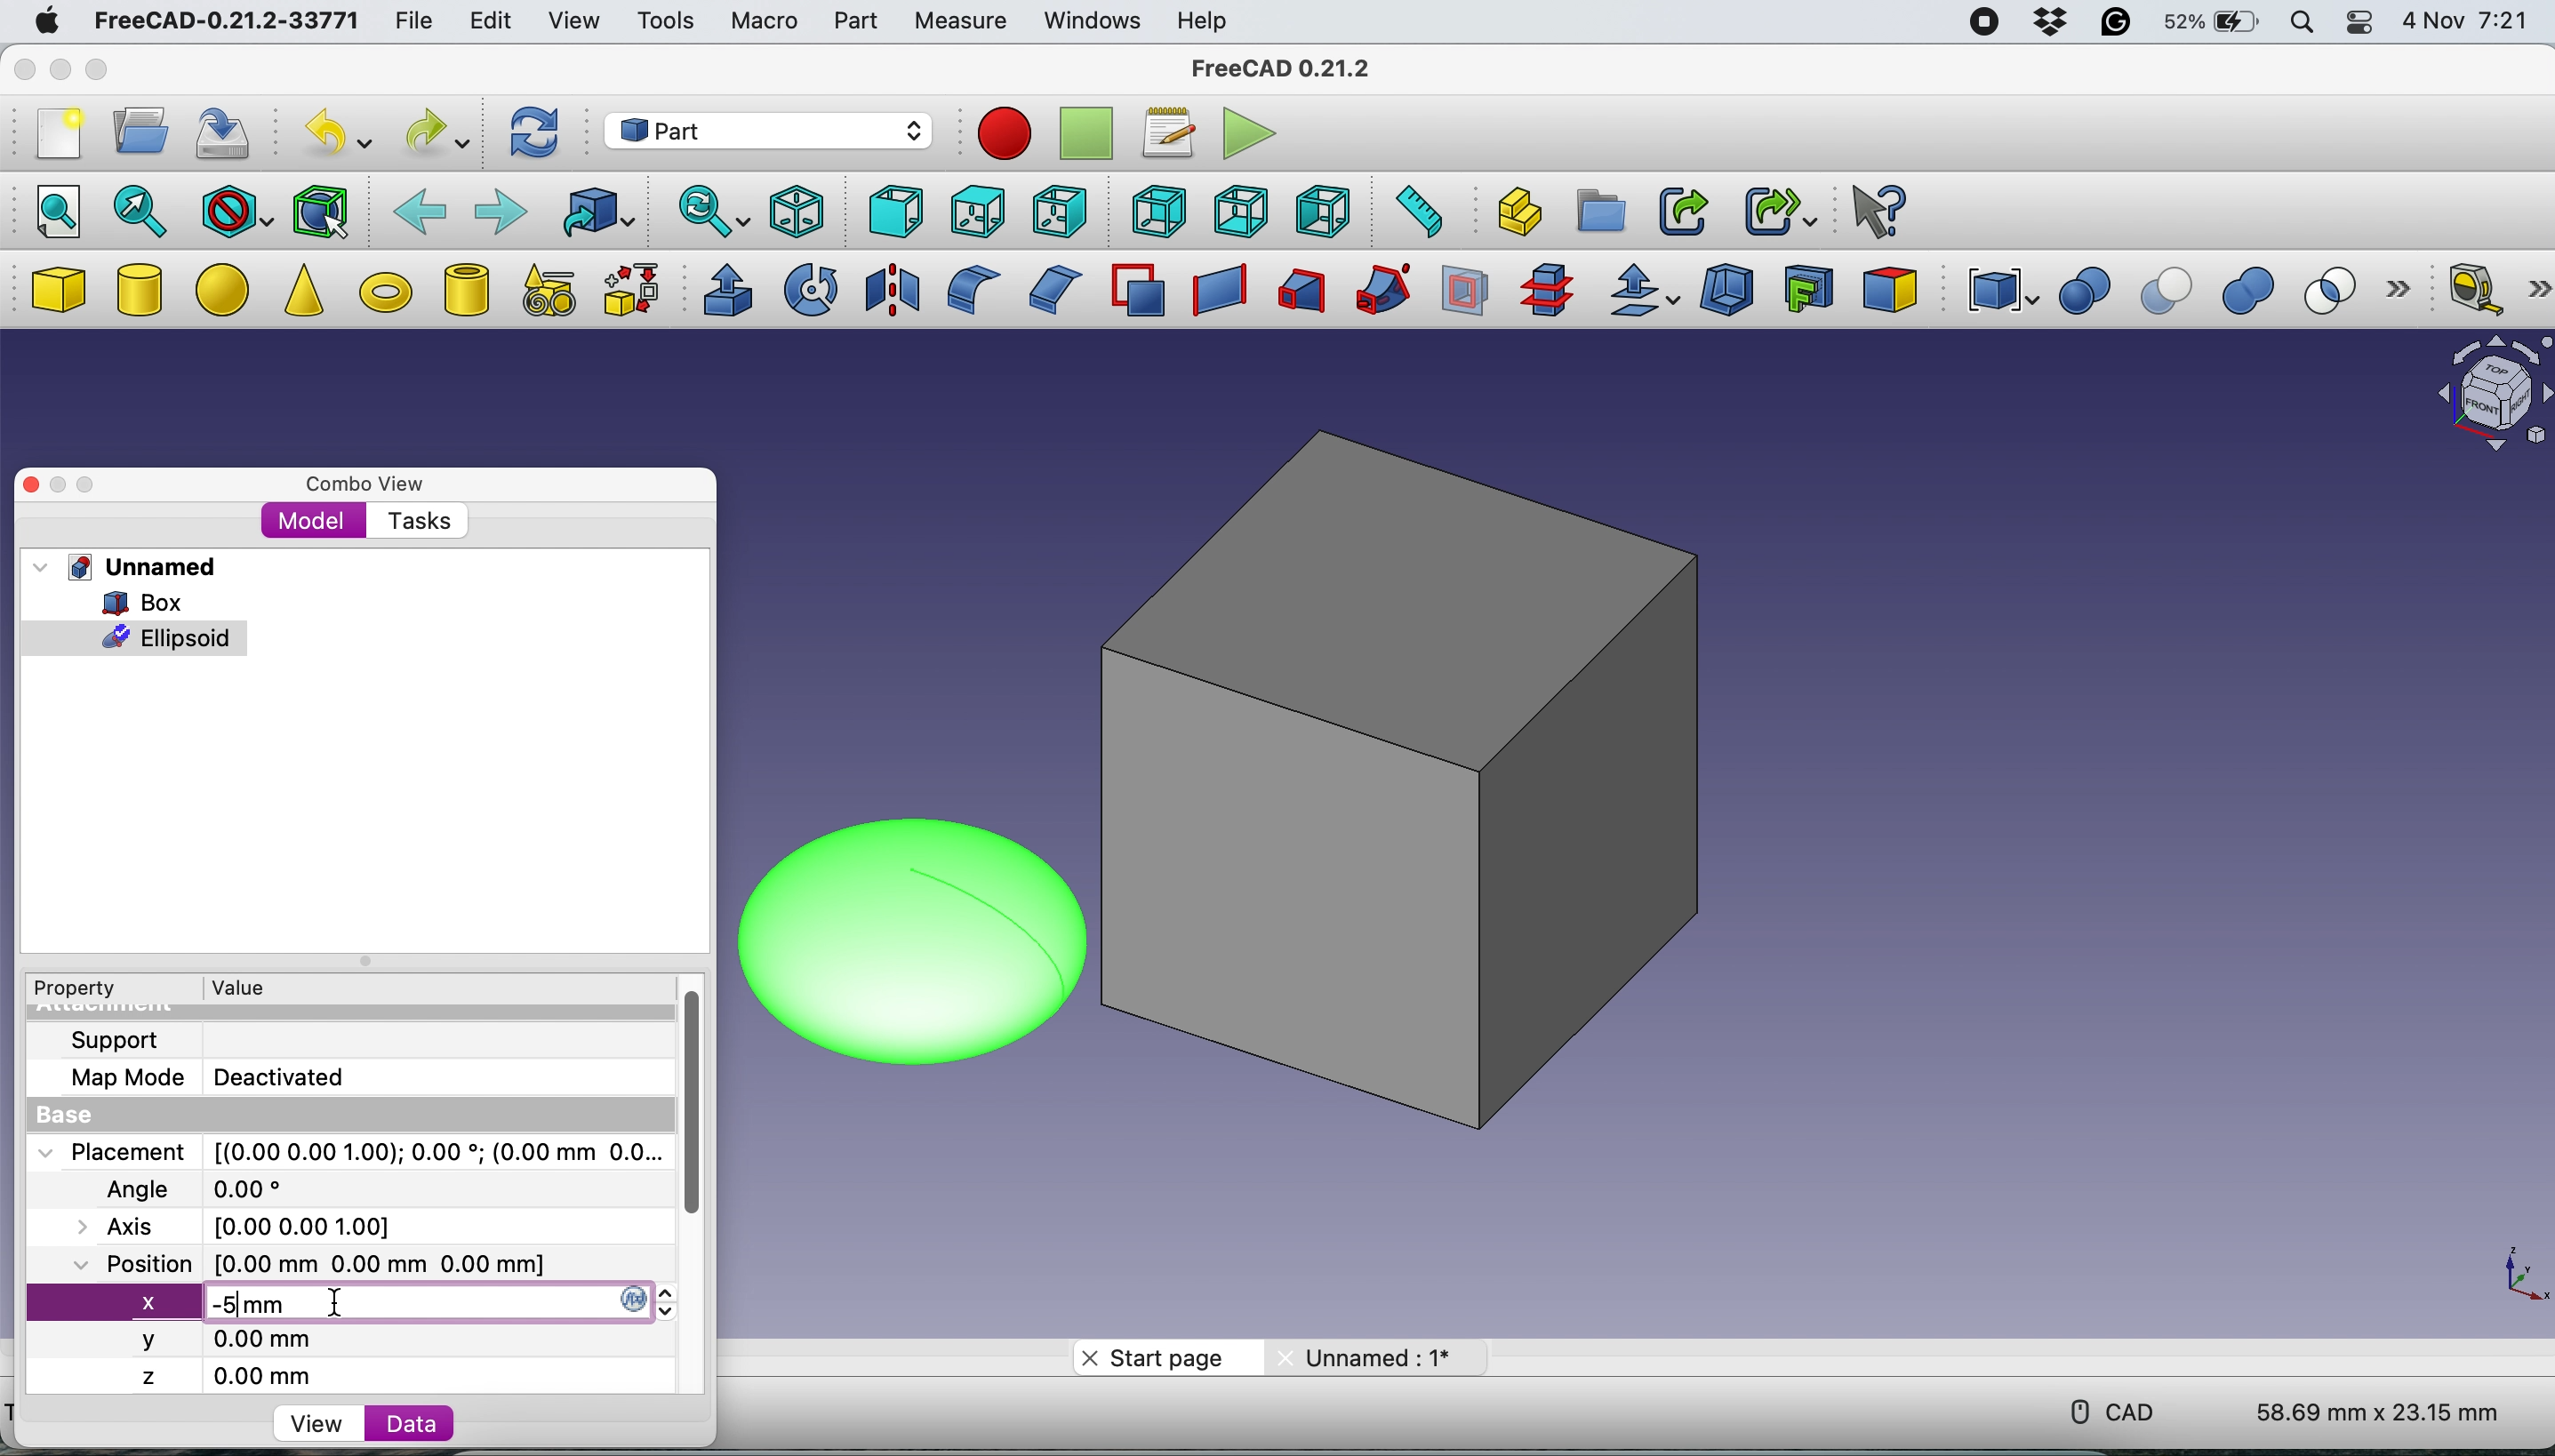 The width and height of the screenshot is (2555, 1456). Describe the element at coordinates (415, 521) in the screenshot. I see `tasks` at that location.